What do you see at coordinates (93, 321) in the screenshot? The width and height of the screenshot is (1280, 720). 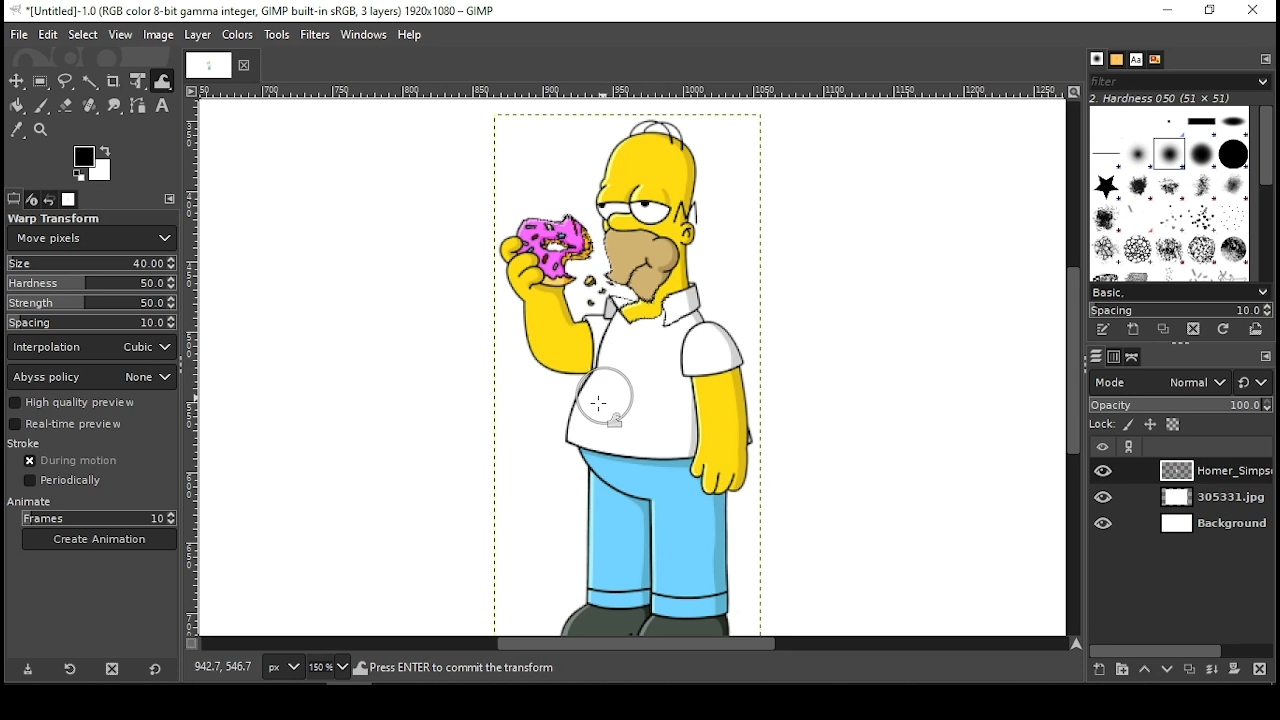 I see `spacing` at bounding box center [93, 321].